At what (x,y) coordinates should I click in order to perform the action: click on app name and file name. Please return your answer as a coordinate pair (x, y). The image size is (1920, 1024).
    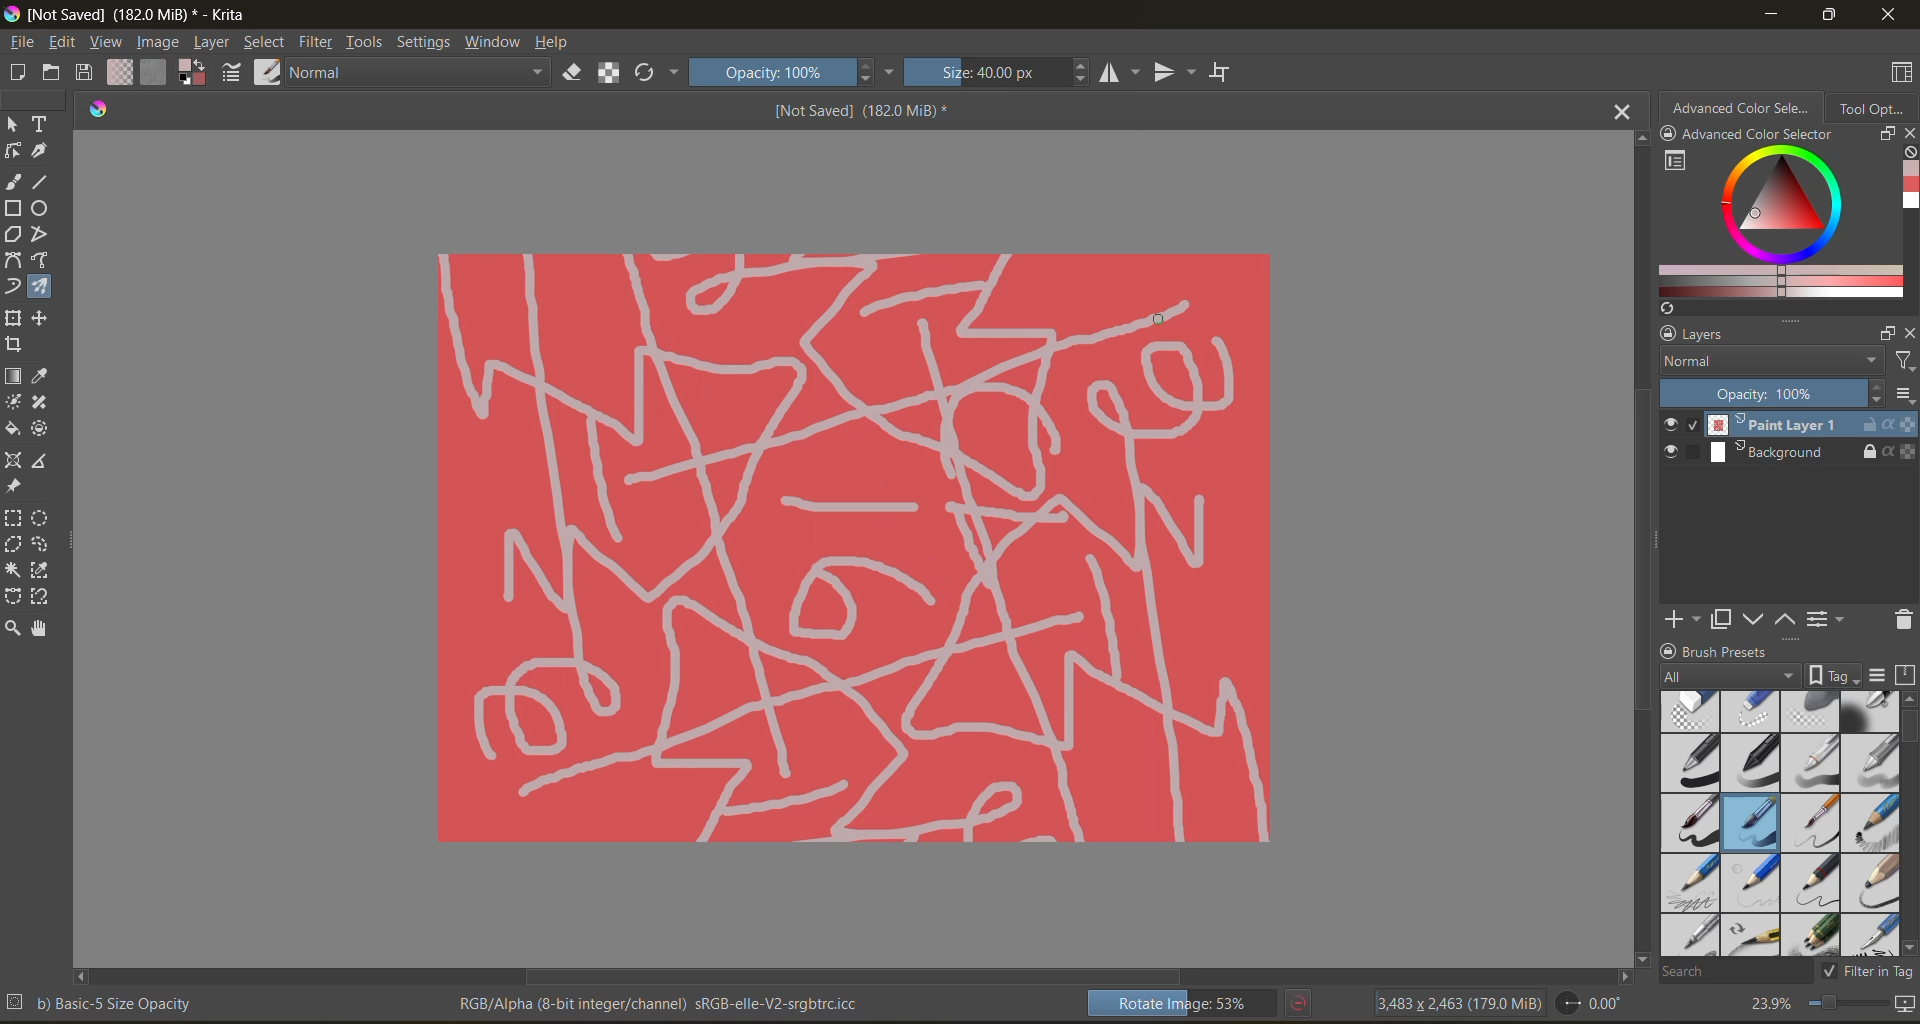
    Looking at the image, I should click on (134, 15).